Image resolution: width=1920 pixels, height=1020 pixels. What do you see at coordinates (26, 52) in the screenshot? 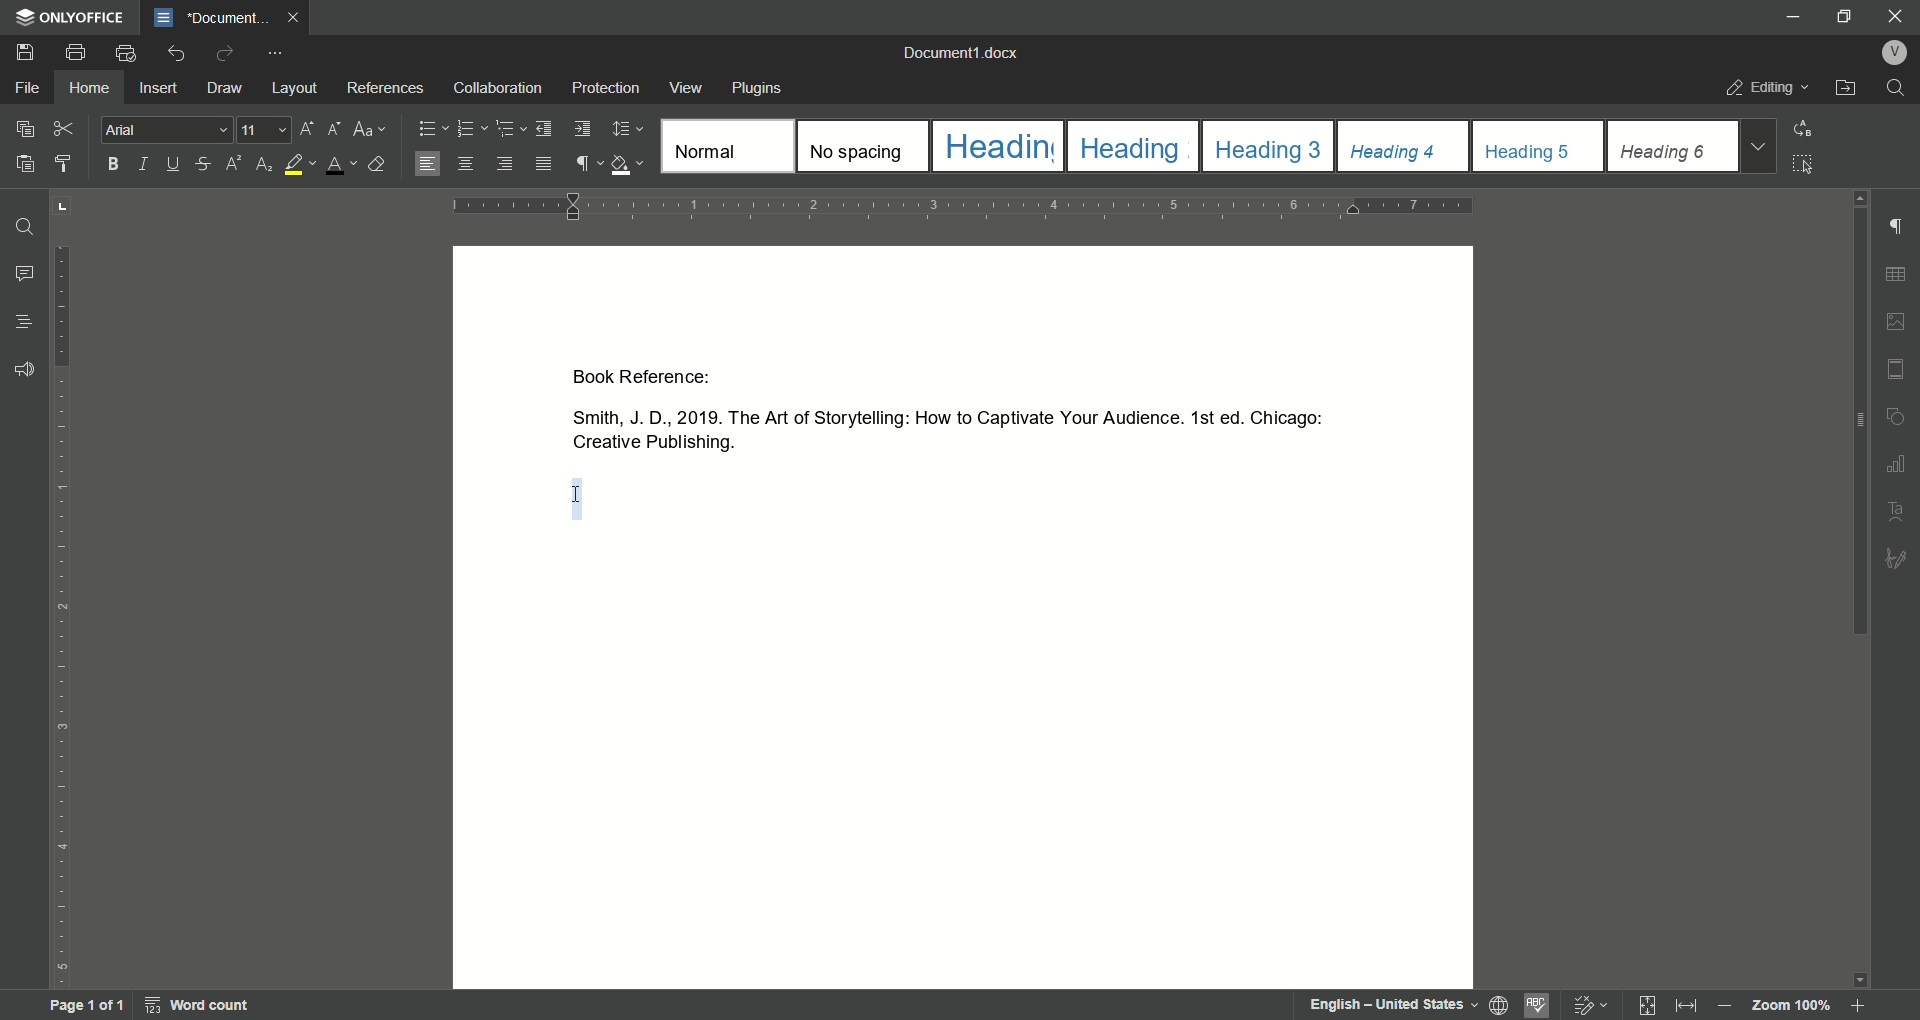
I see `save` at bounding box center [26, 52].